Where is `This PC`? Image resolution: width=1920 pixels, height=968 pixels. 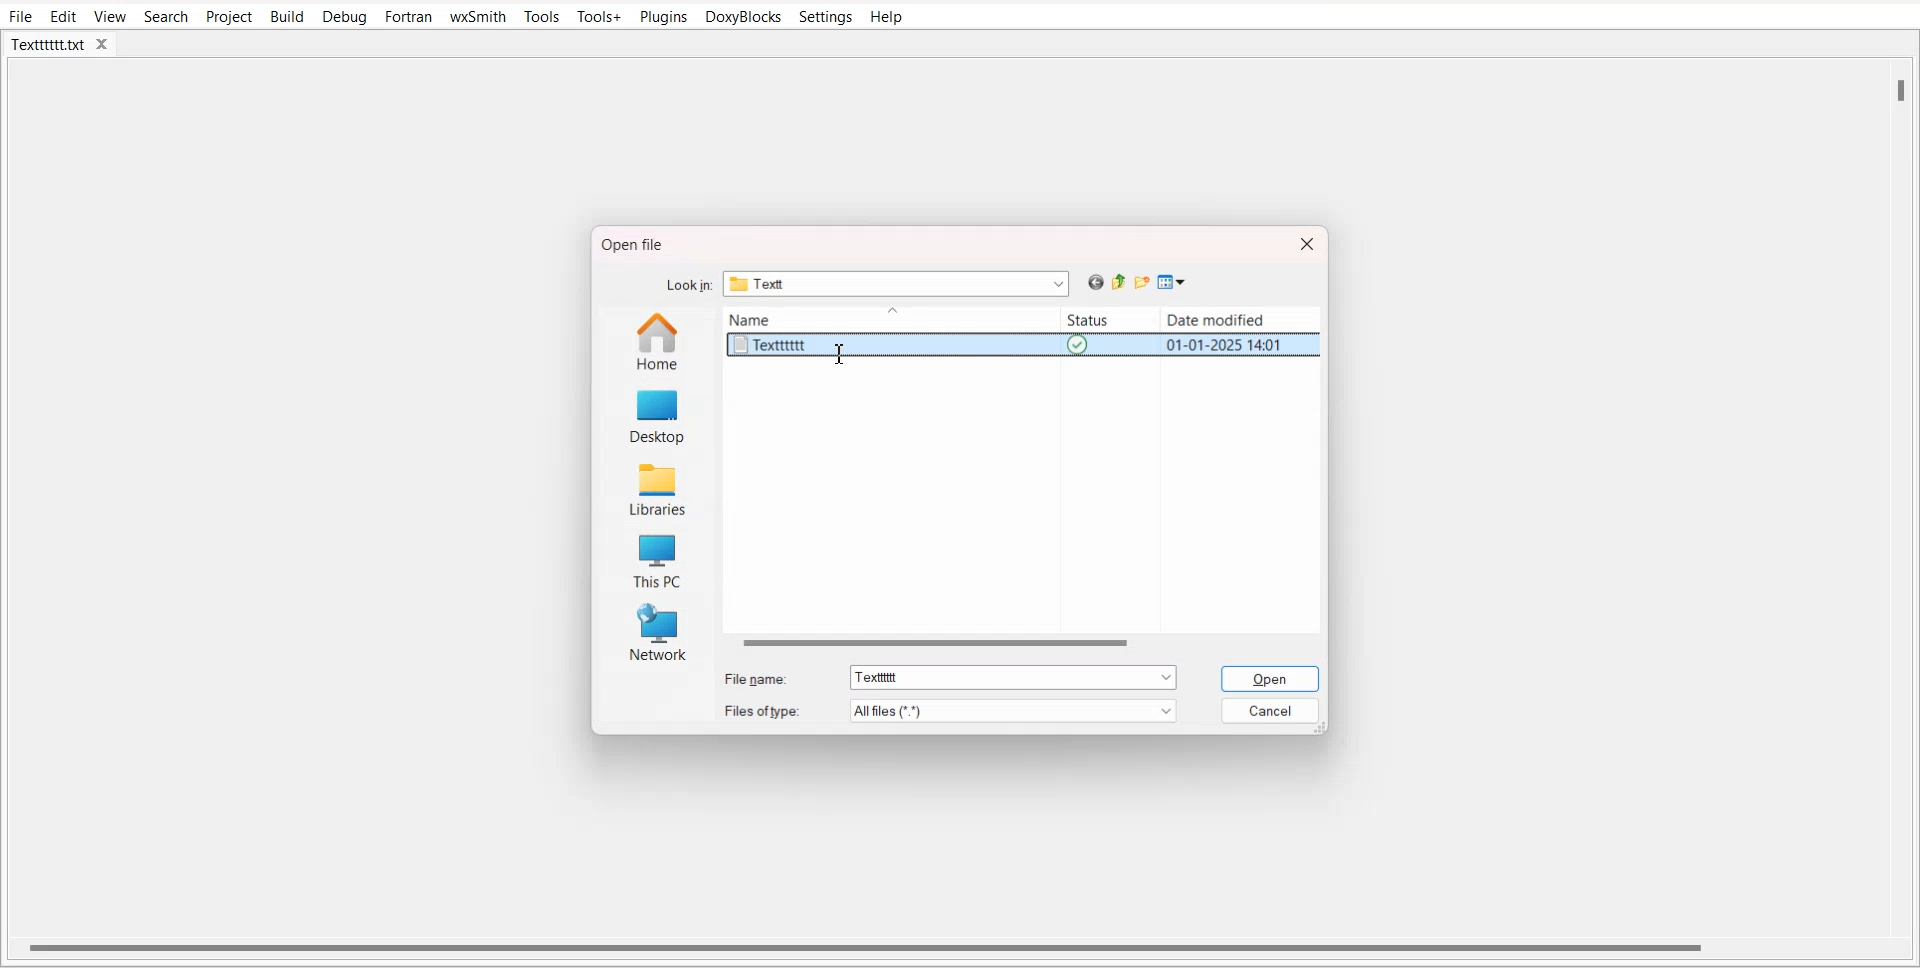 This PC is located at coordinates (656, 559).